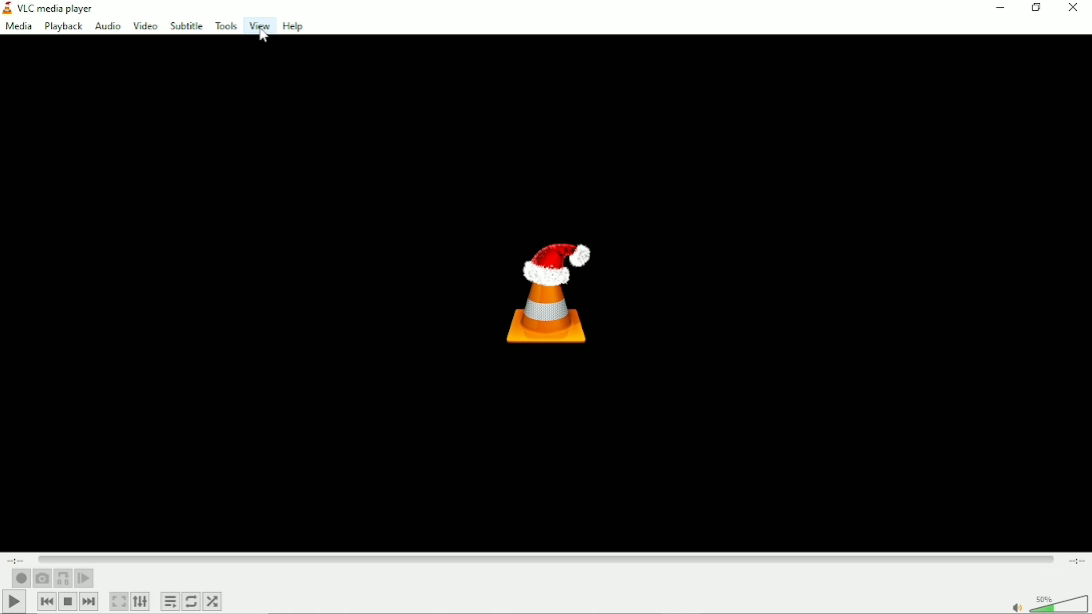 The width and height of the screenshot is (1092, 614). What do you see at coordinates (42, 578) in the screenshot?
I see `take a snapshot` at bounding box center [42, 578].